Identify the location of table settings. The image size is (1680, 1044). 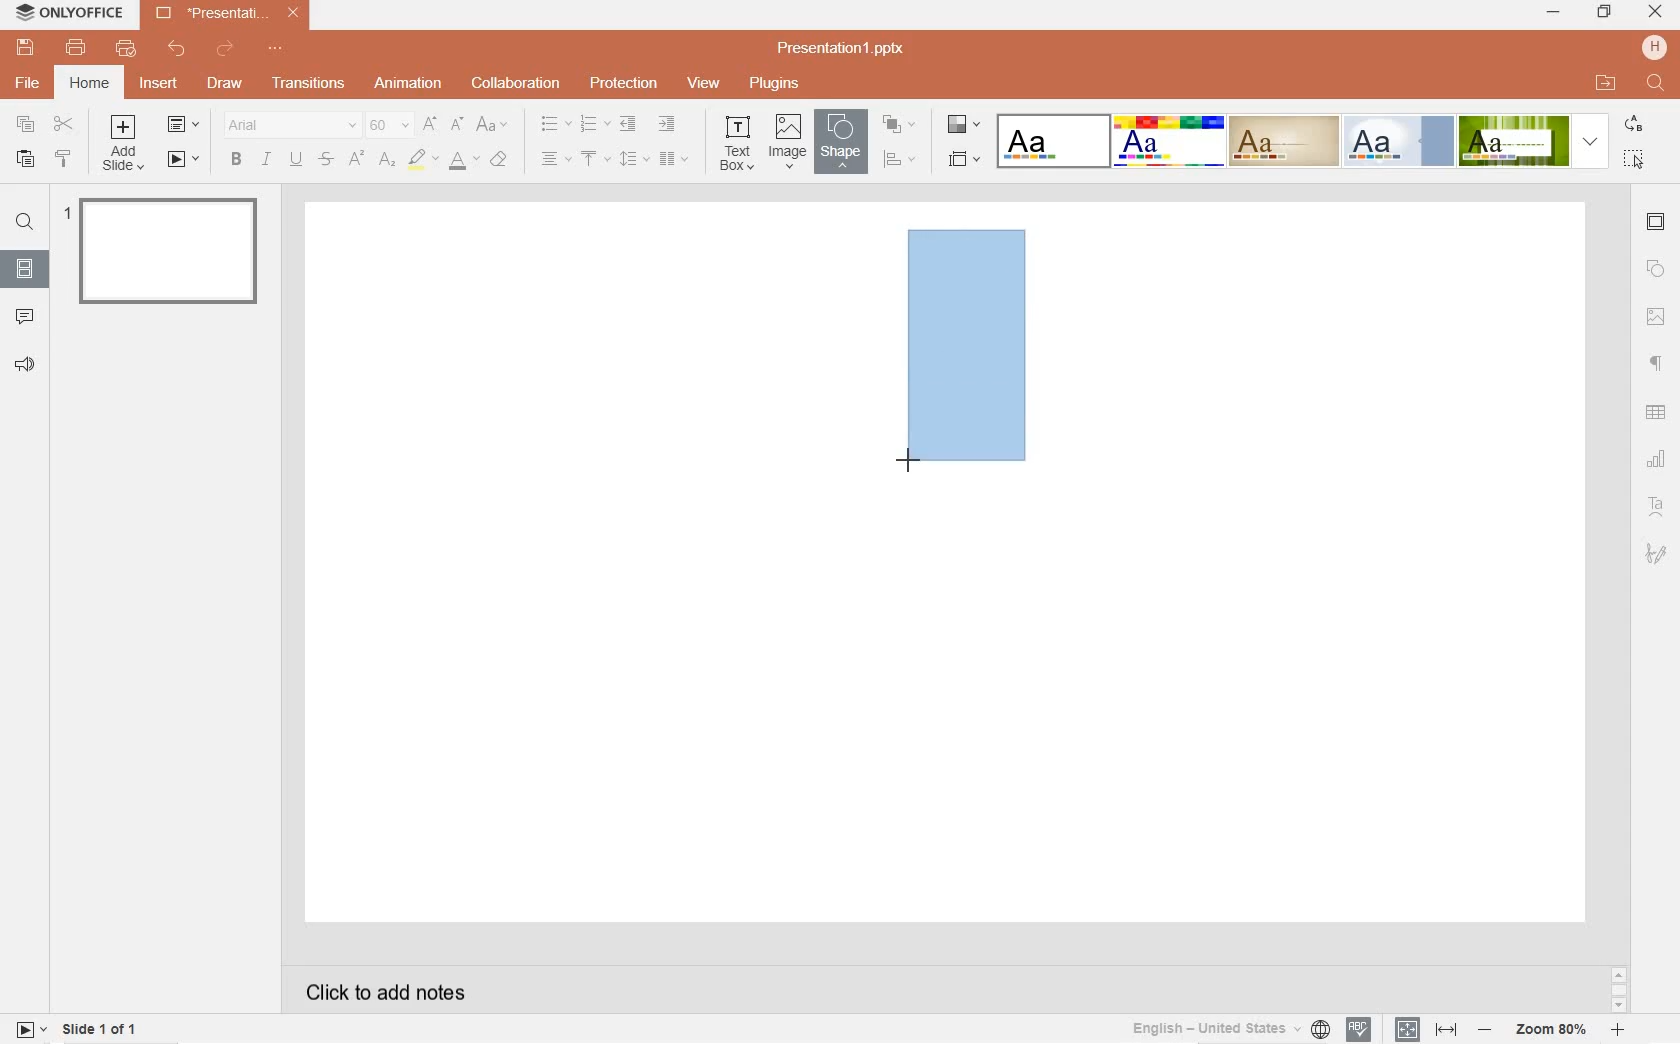
(1658, 413).